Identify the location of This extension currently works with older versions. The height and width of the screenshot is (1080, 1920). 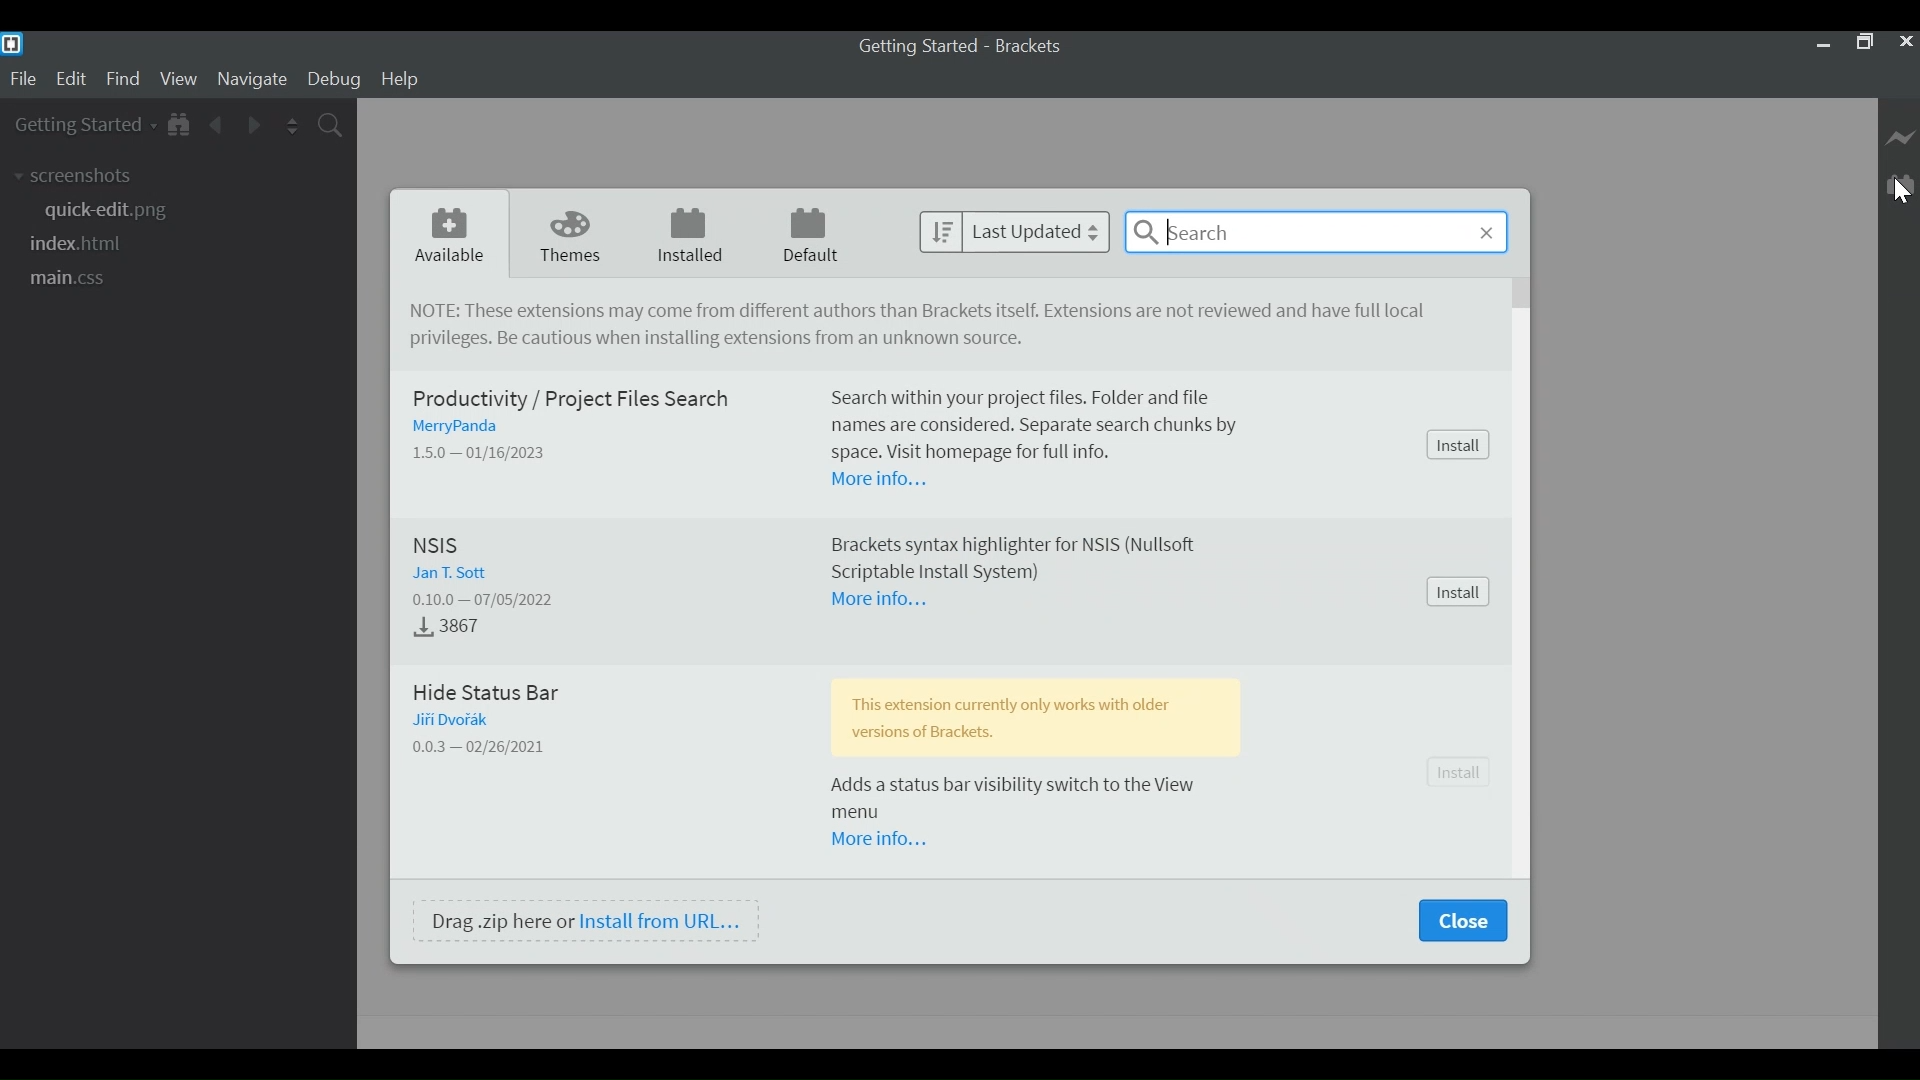
(1034, 715).